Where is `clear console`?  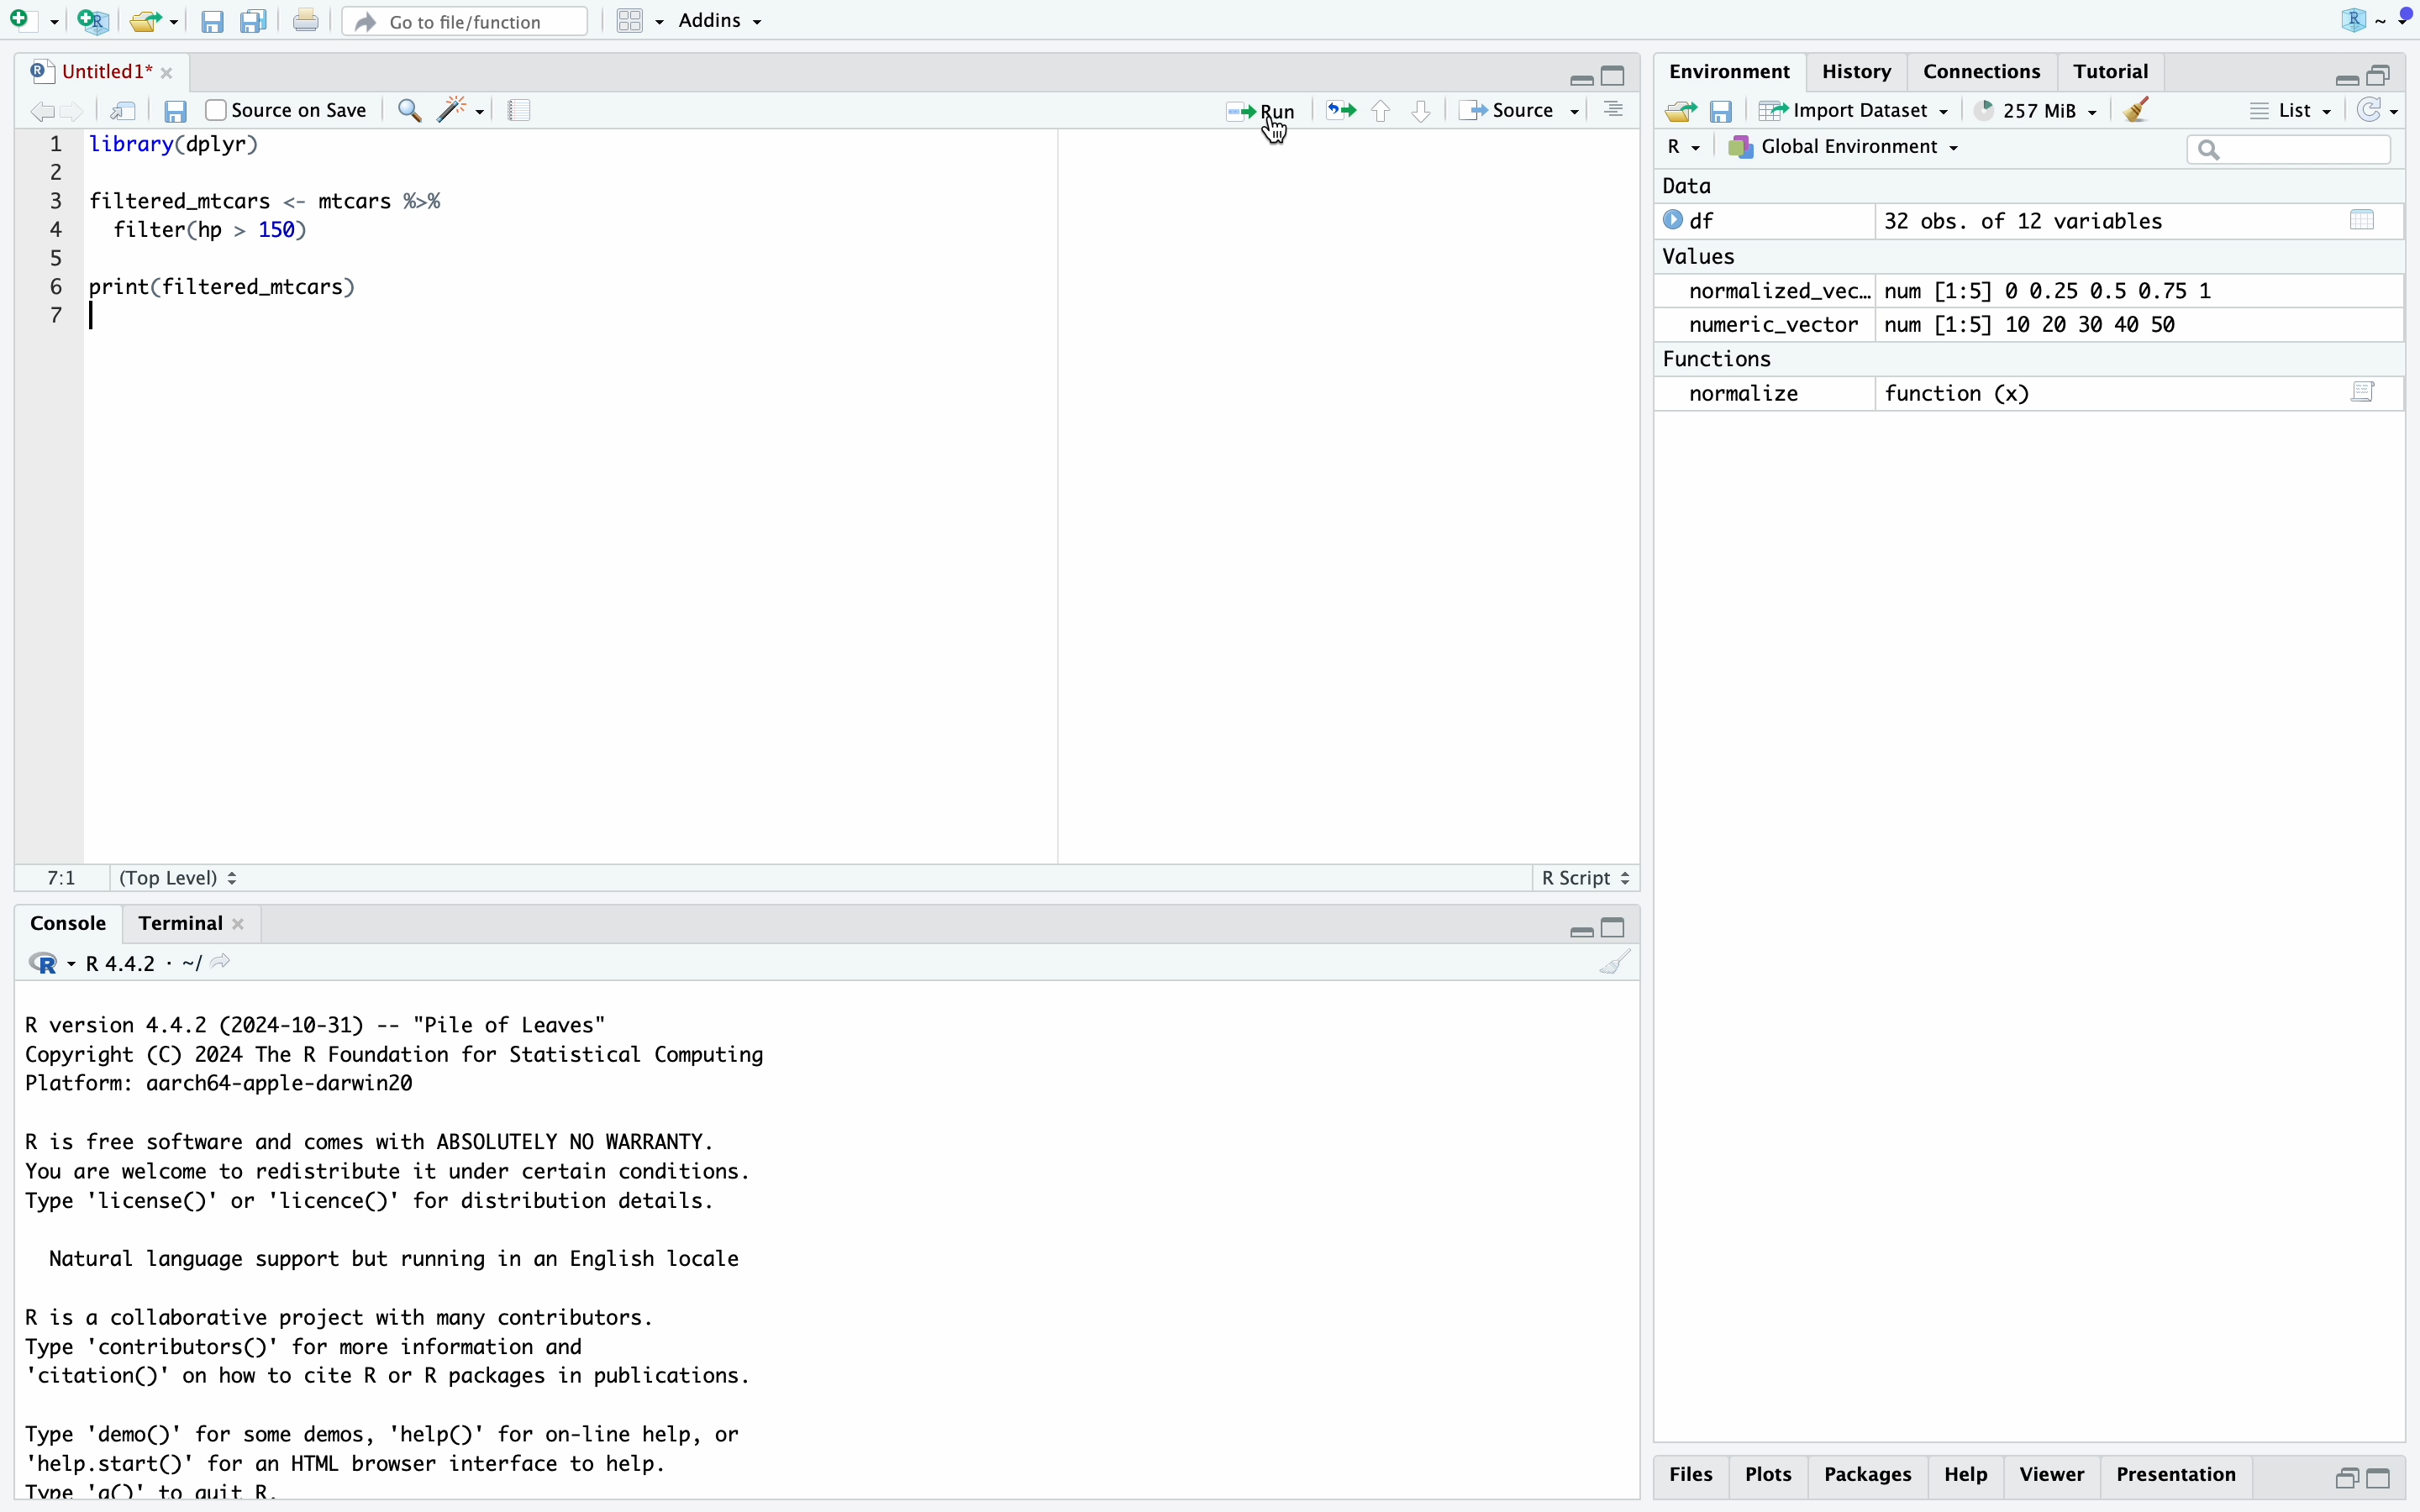
clear console is located at coordinates (1616, 967).